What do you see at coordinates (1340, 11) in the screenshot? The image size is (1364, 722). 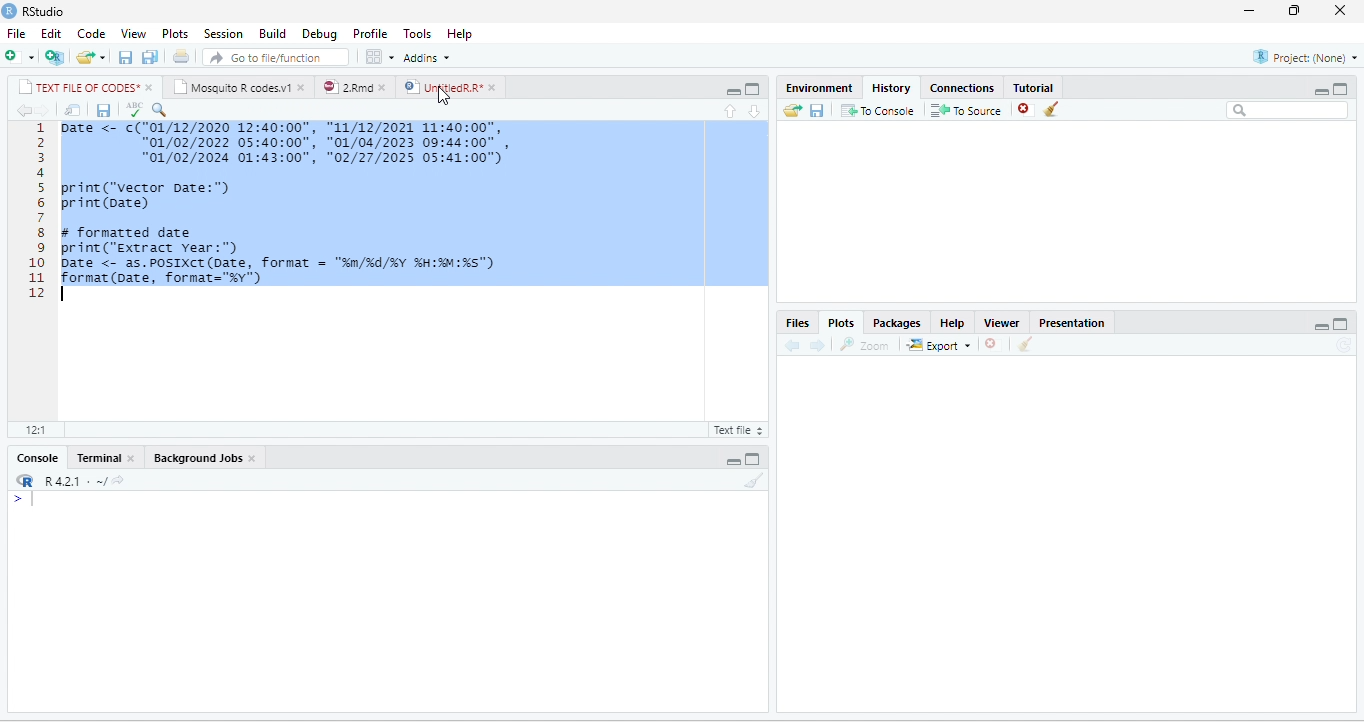 I see `close` at bounding box center [1340, 11].